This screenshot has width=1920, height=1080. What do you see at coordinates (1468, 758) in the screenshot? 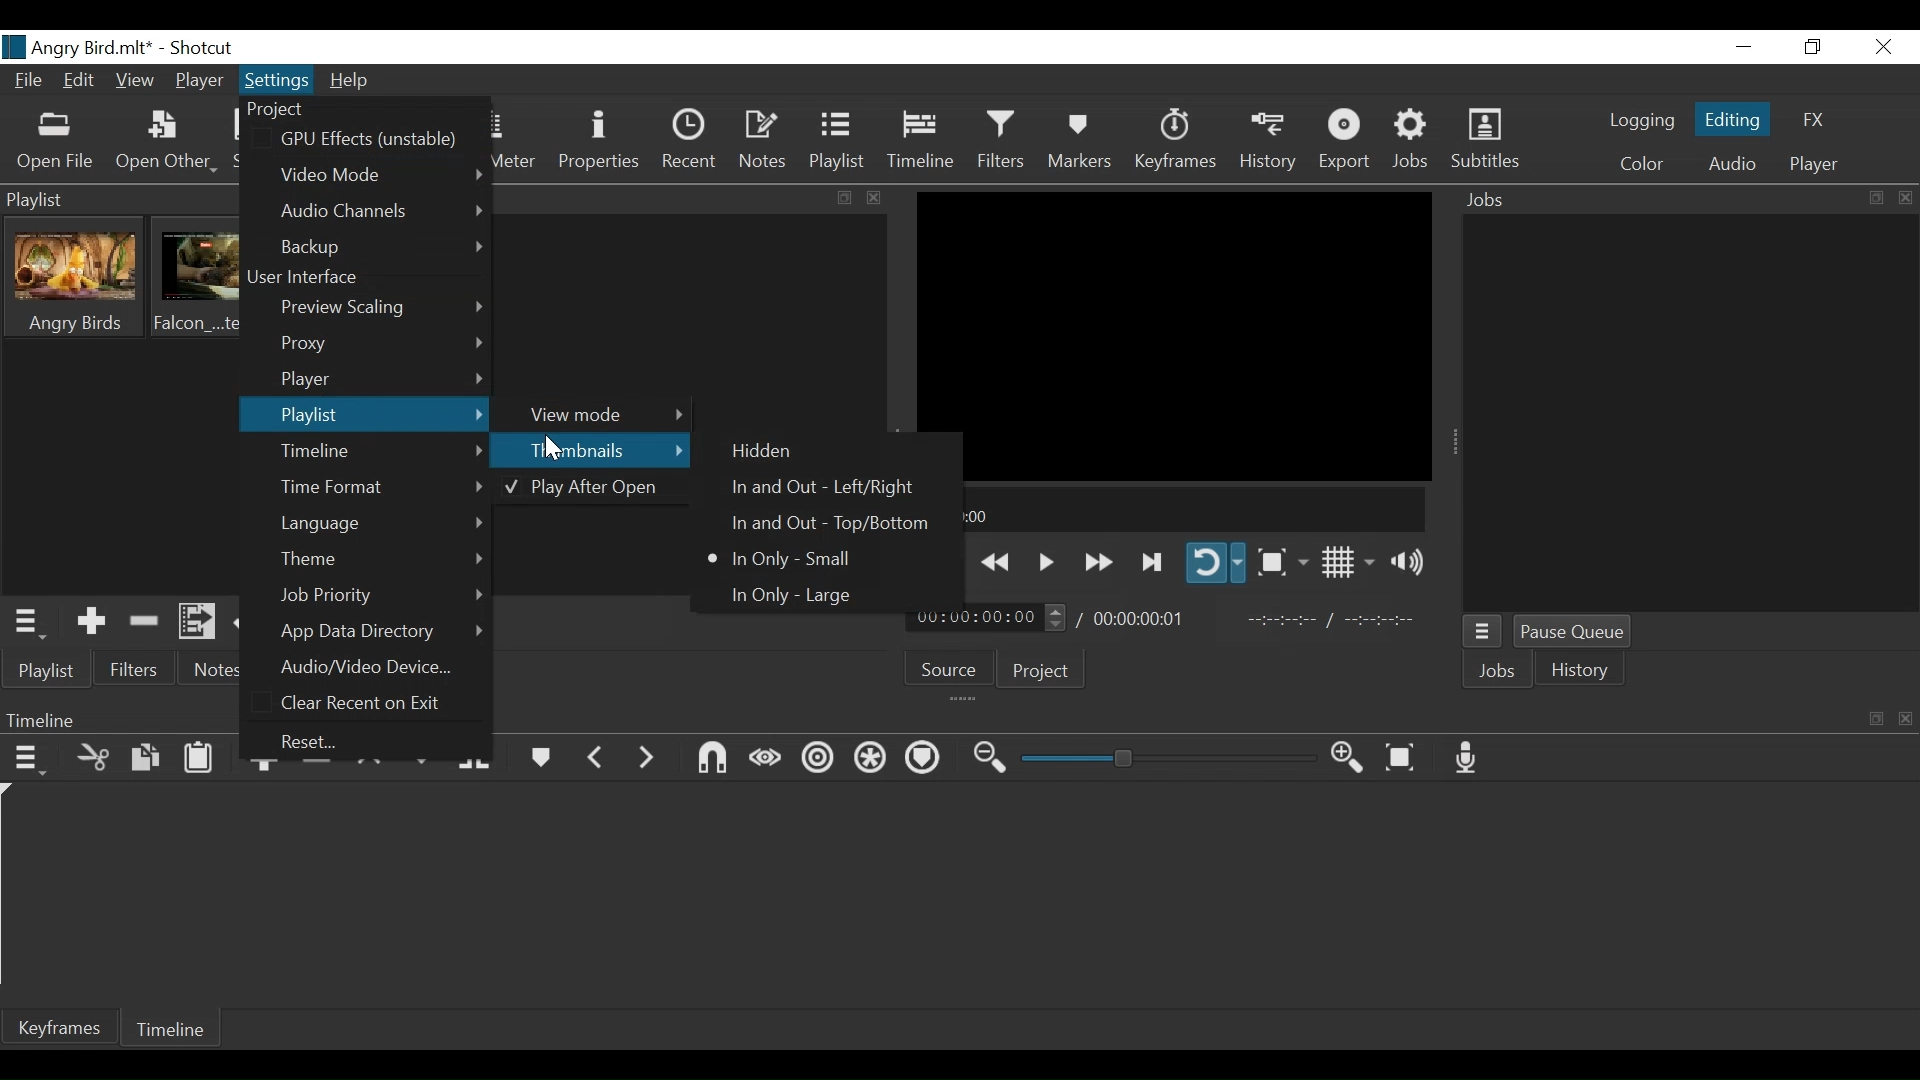
I see `Record Audio` at bounding box center [1468, 758].